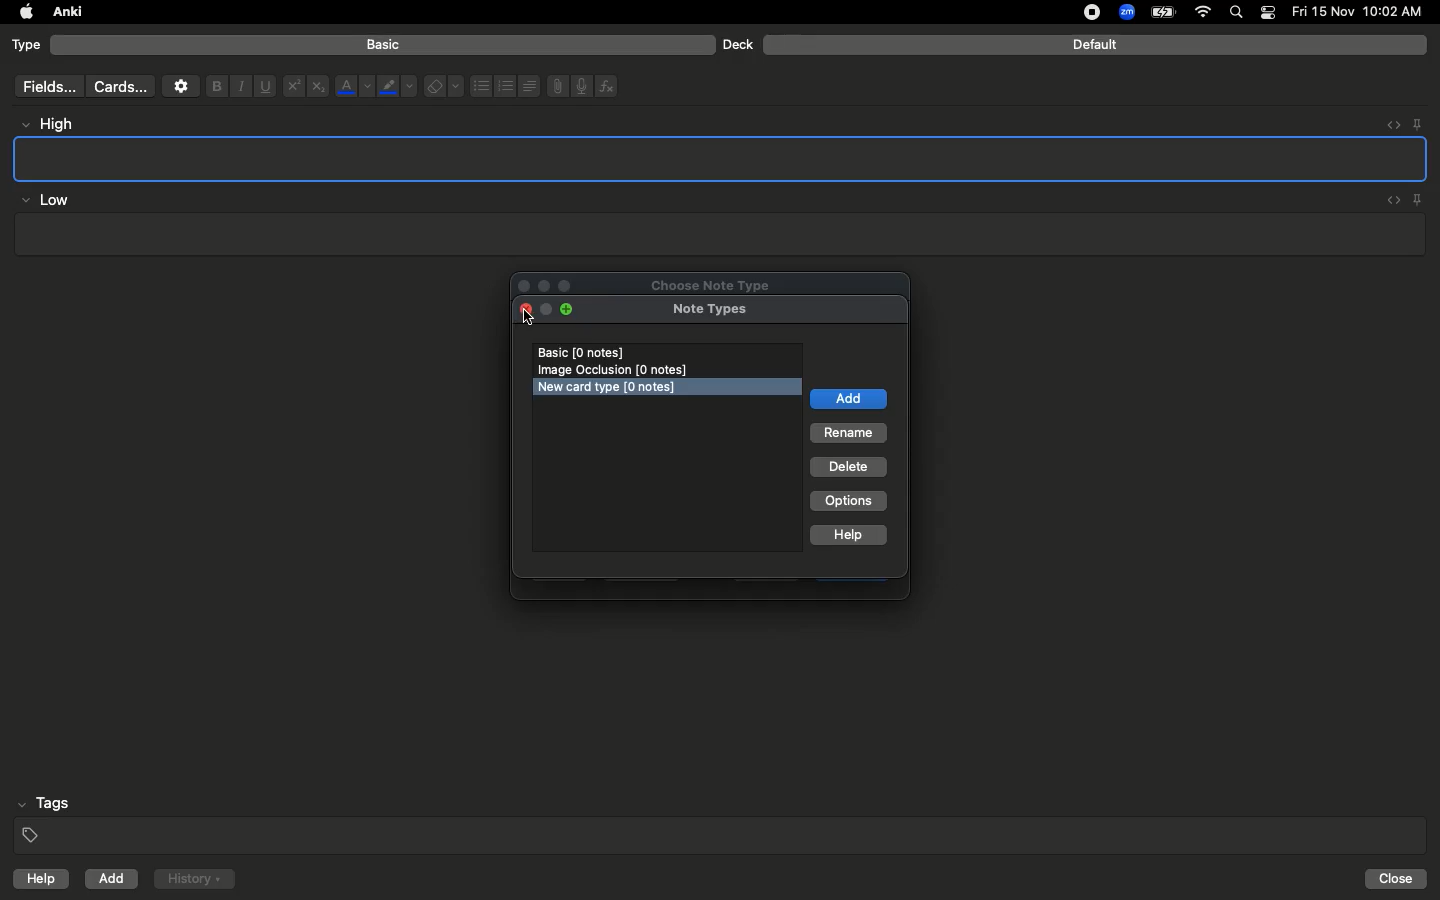 This screenshot has height=900, width=1440. What do you see at coordinates (1363, 11) in the screenshot?
I see `date and time` at bounding box center [1363, 11].